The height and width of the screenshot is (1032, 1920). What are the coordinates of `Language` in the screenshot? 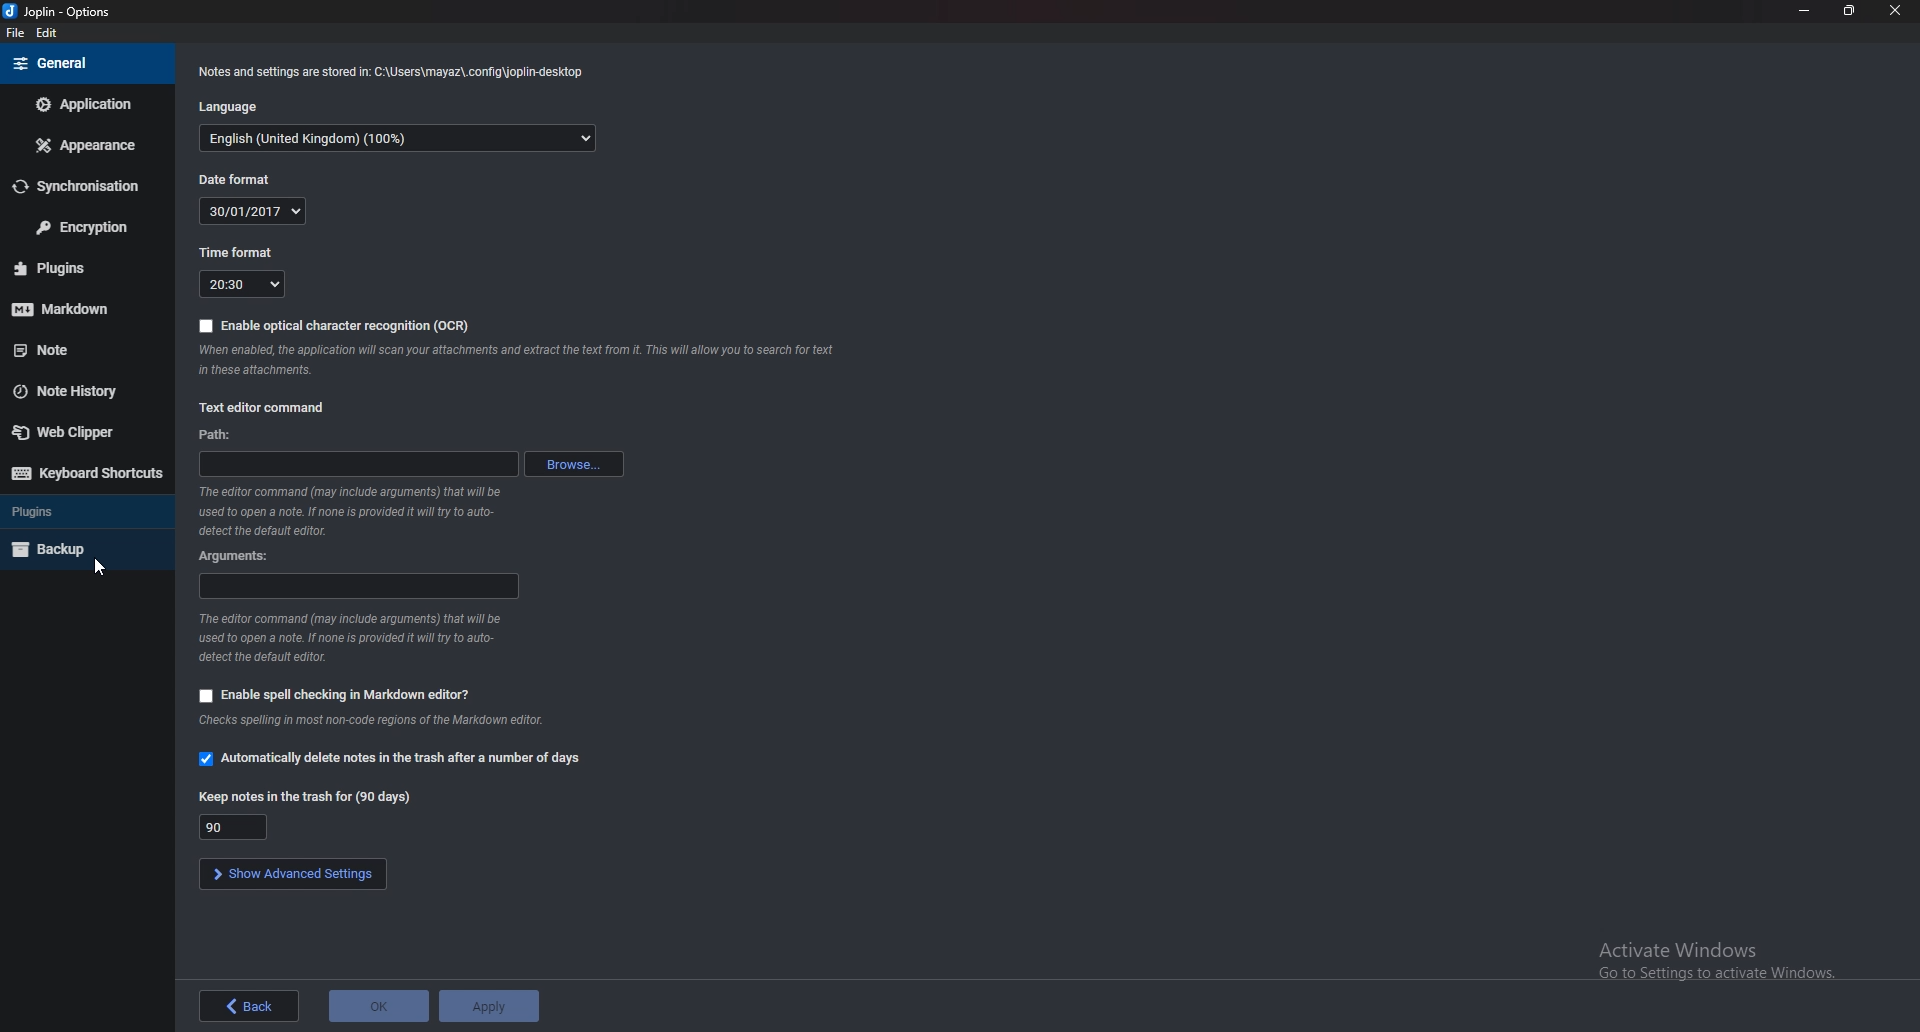 It's located at (397, 138).